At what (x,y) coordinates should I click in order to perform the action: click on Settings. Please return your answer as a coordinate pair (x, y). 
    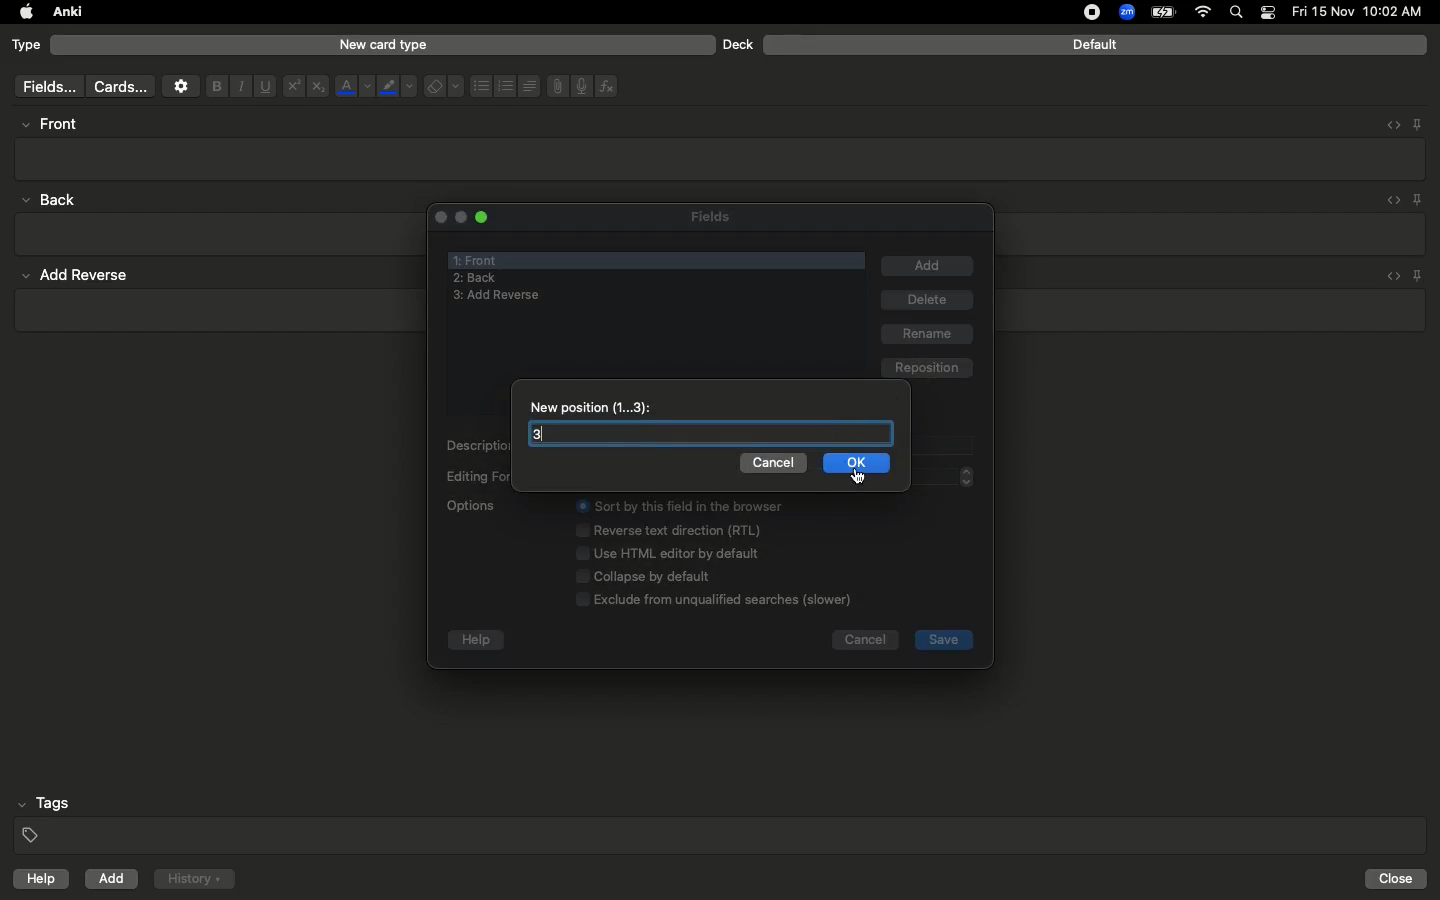
    Looking at the image, I should click on (181, 86).